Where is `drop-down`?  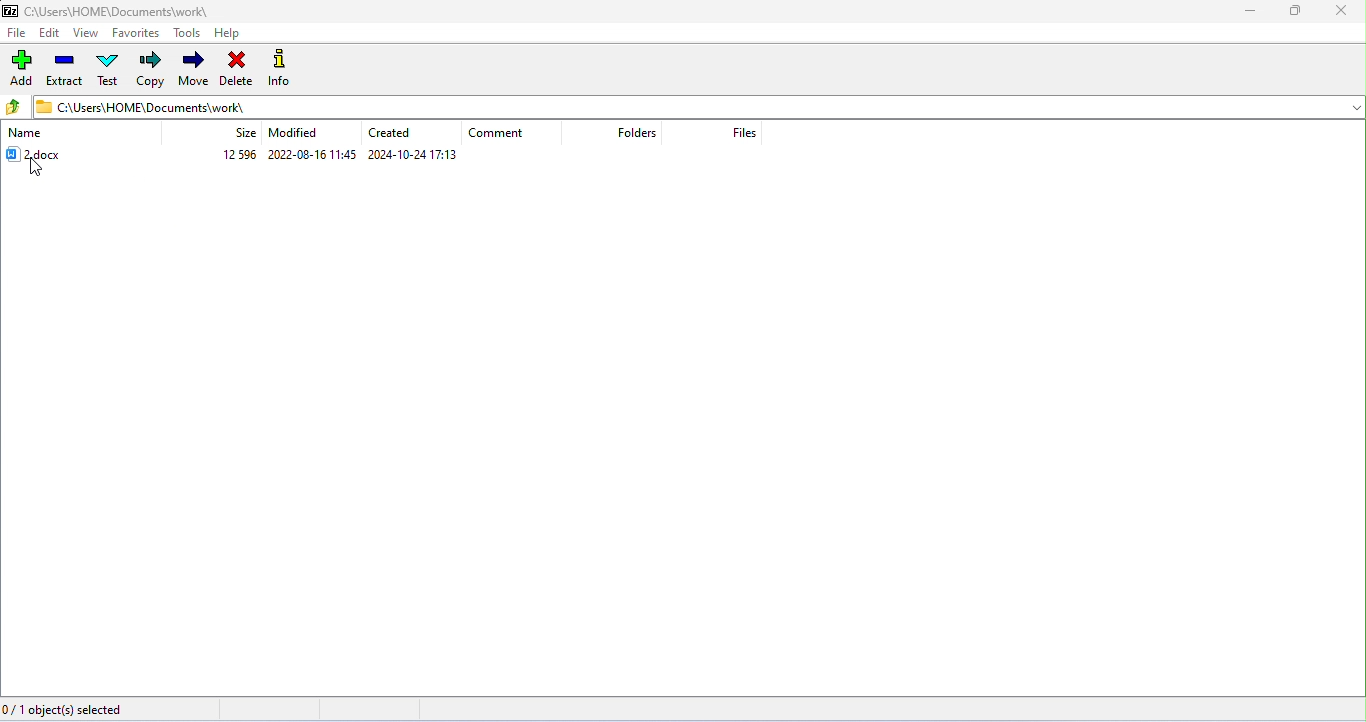 drop-down is located at coordinates (1353, 107).